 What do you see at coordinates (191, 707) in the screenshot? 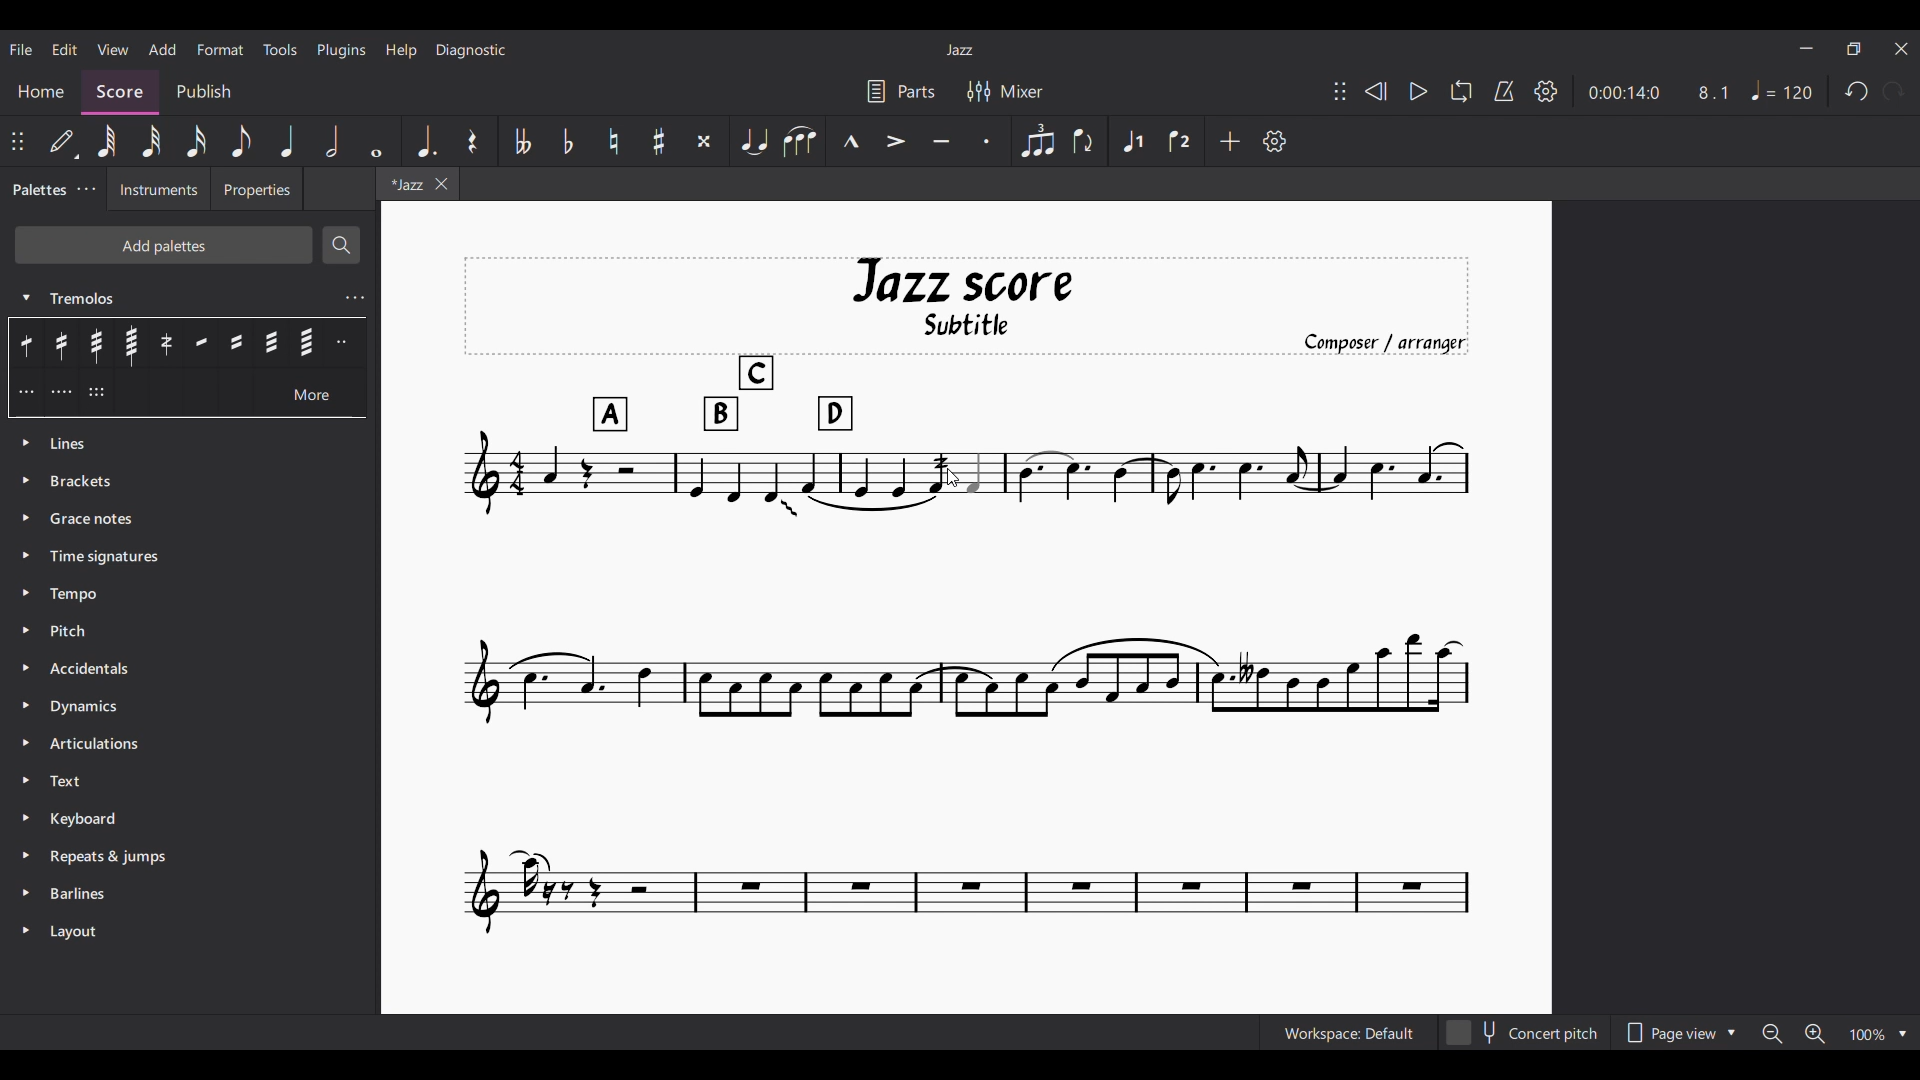
I see `Dynamics` at bounding box center [191, 707].